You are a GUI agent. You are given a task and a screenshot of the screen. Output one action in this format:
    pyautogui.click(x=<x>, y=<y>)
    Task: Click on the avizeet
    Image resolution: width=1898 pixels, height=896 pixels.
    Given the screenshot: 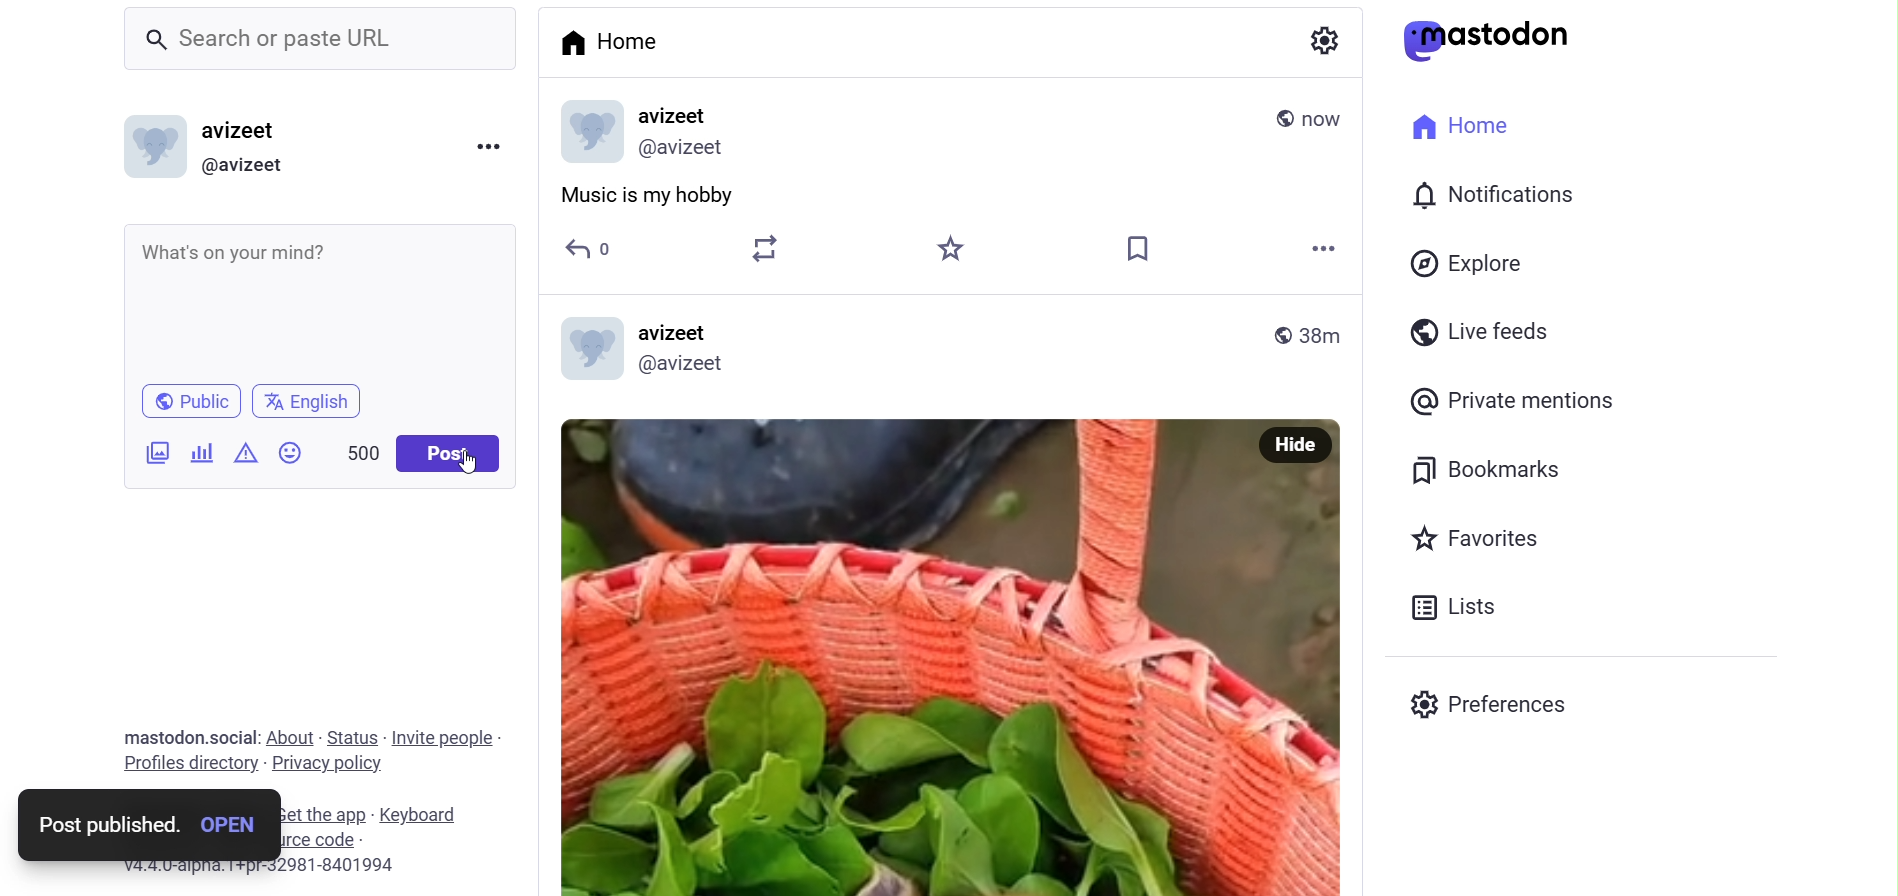 What is the action you would take?
    pyautogui.click(x=694, y=113)
    